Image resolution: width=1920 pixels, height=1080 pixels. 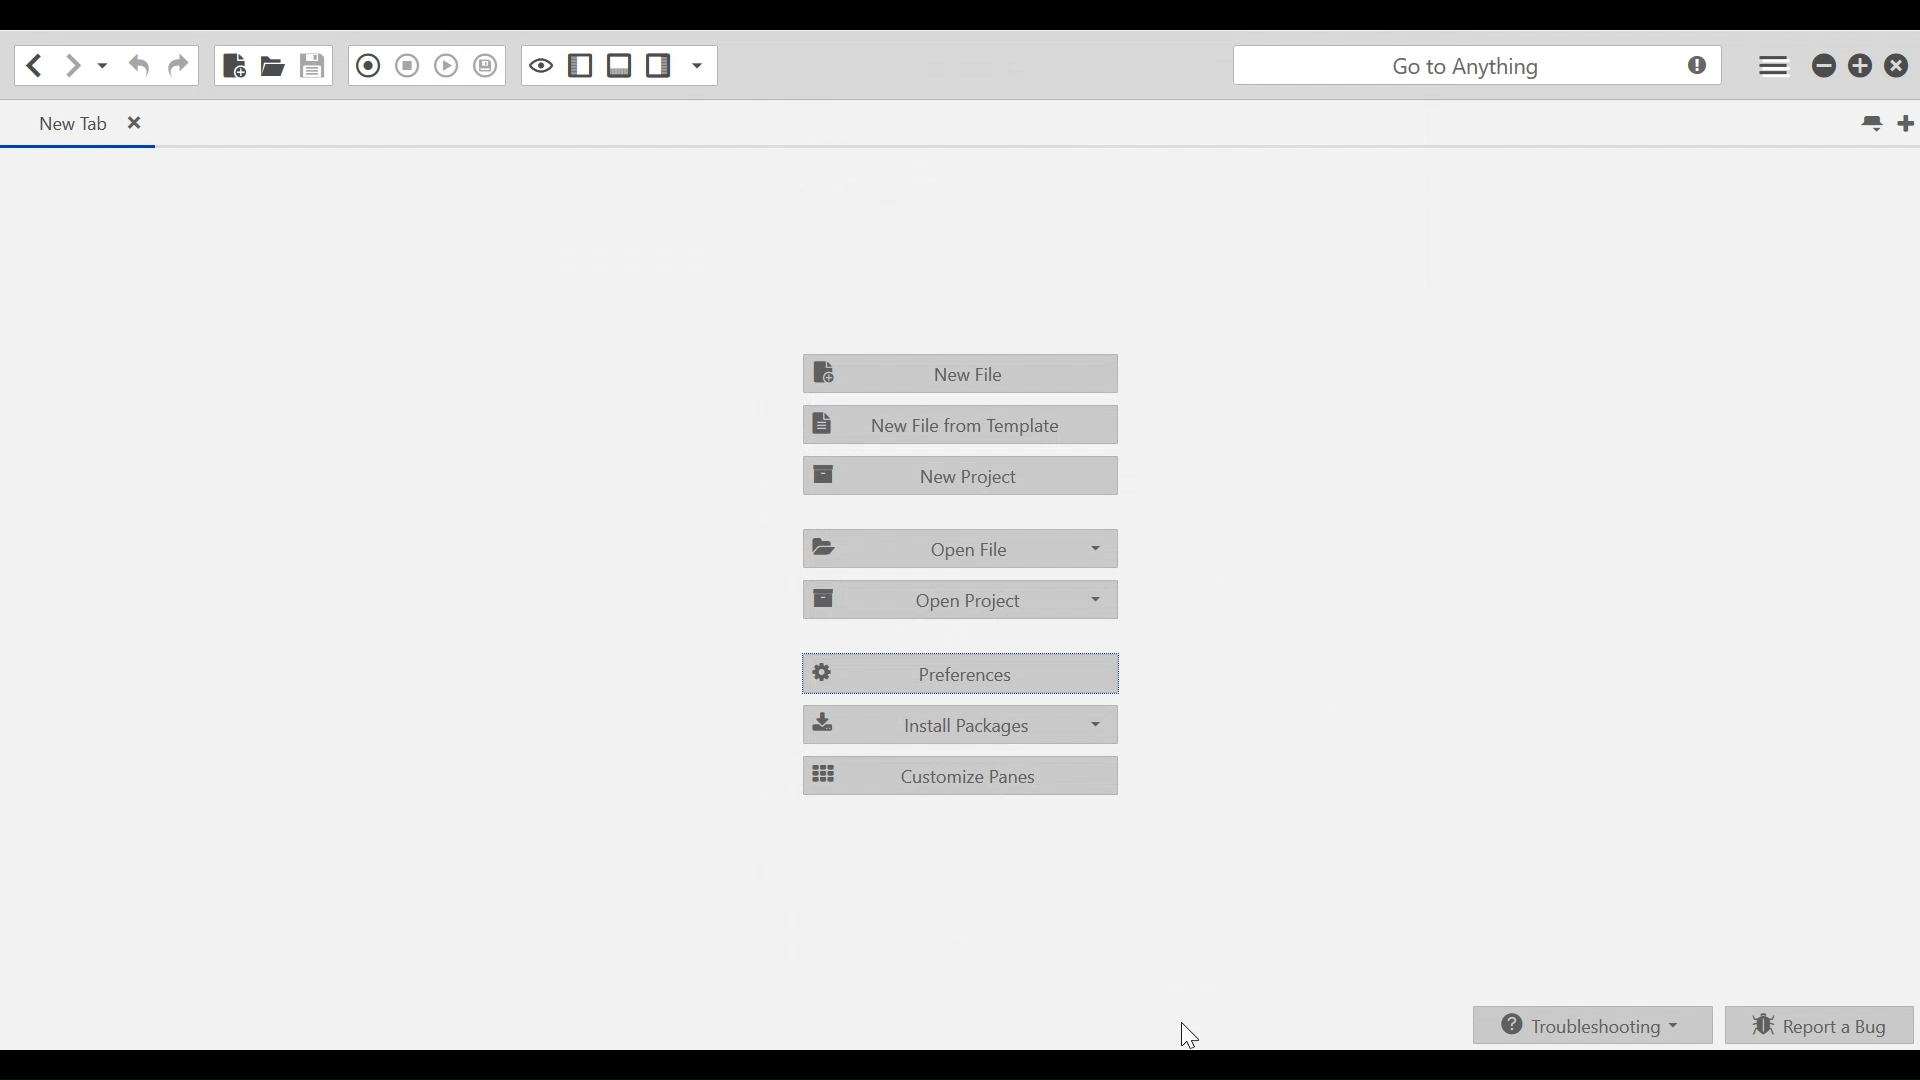 What do you see at coordinates (1593, 1026) in the screenshot?
I see `Troubleshooting` at bounding box center [1593, 1026].